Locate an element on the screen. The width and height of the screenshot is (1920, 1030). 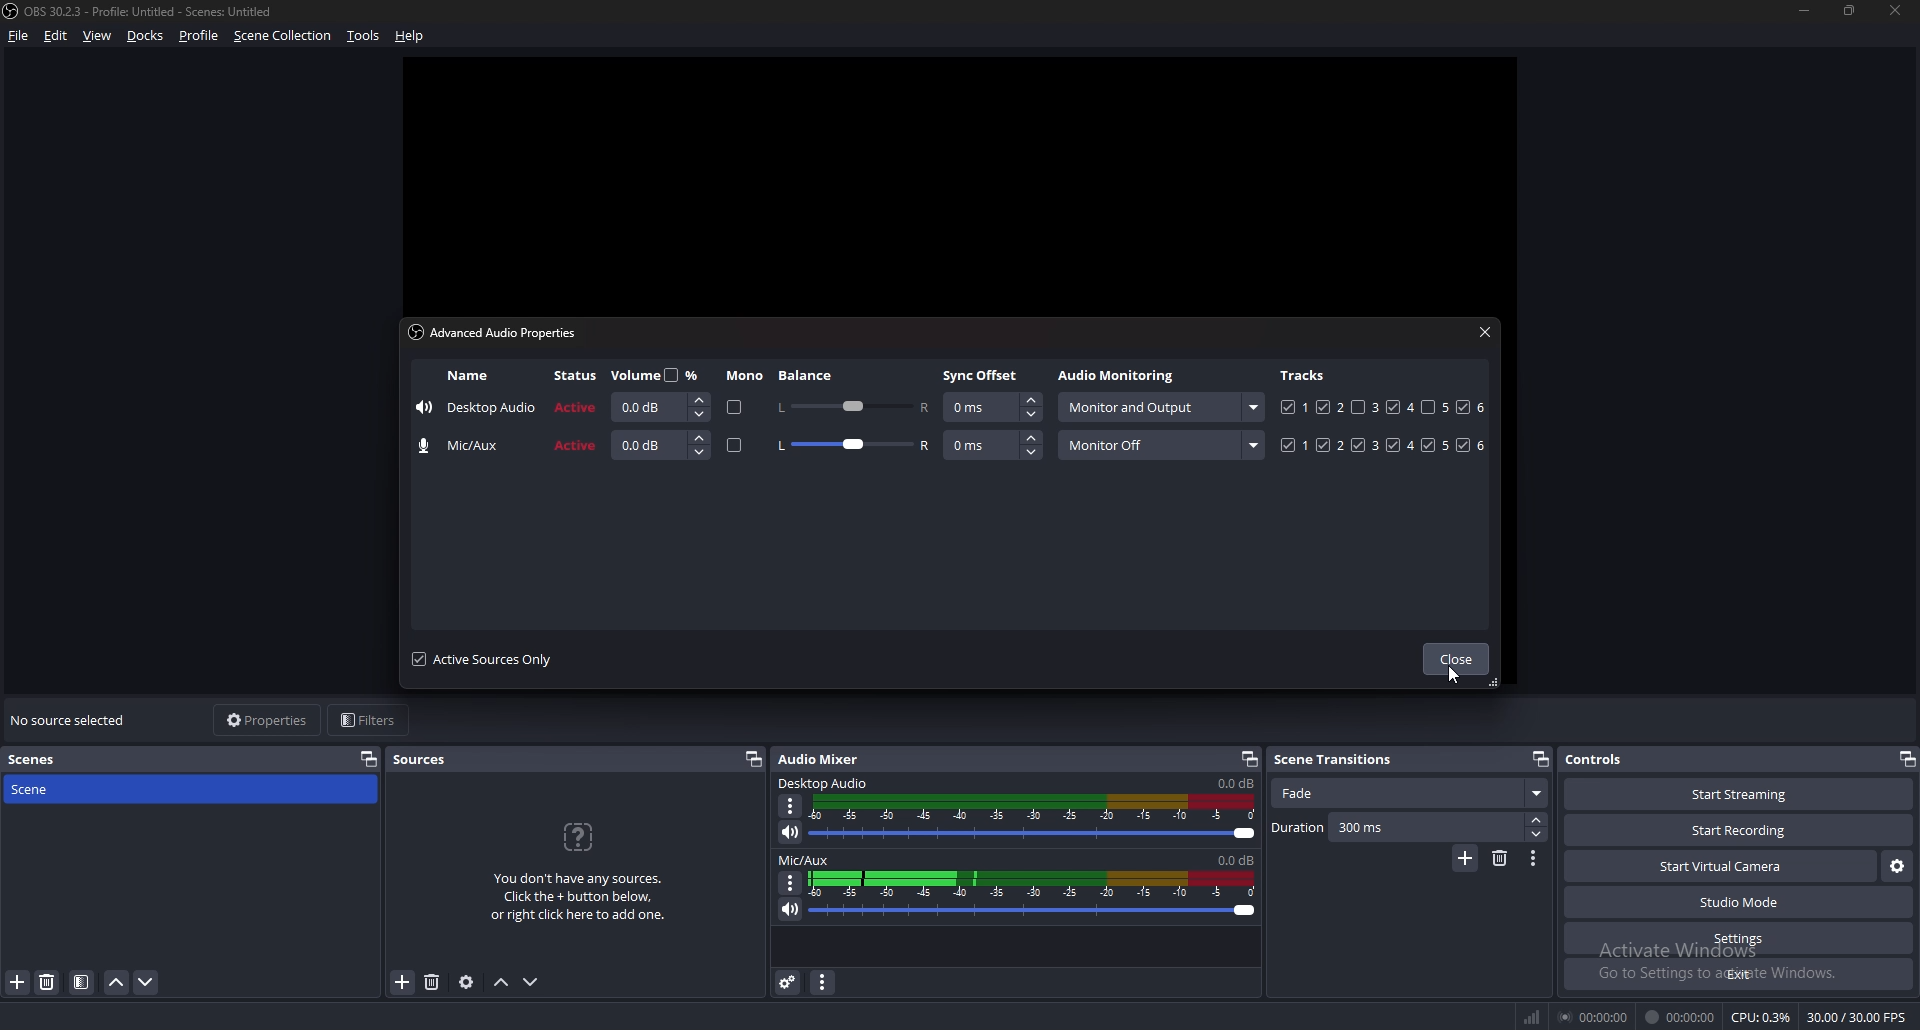
mic/aux sound is located at coordinates (1233, 859).